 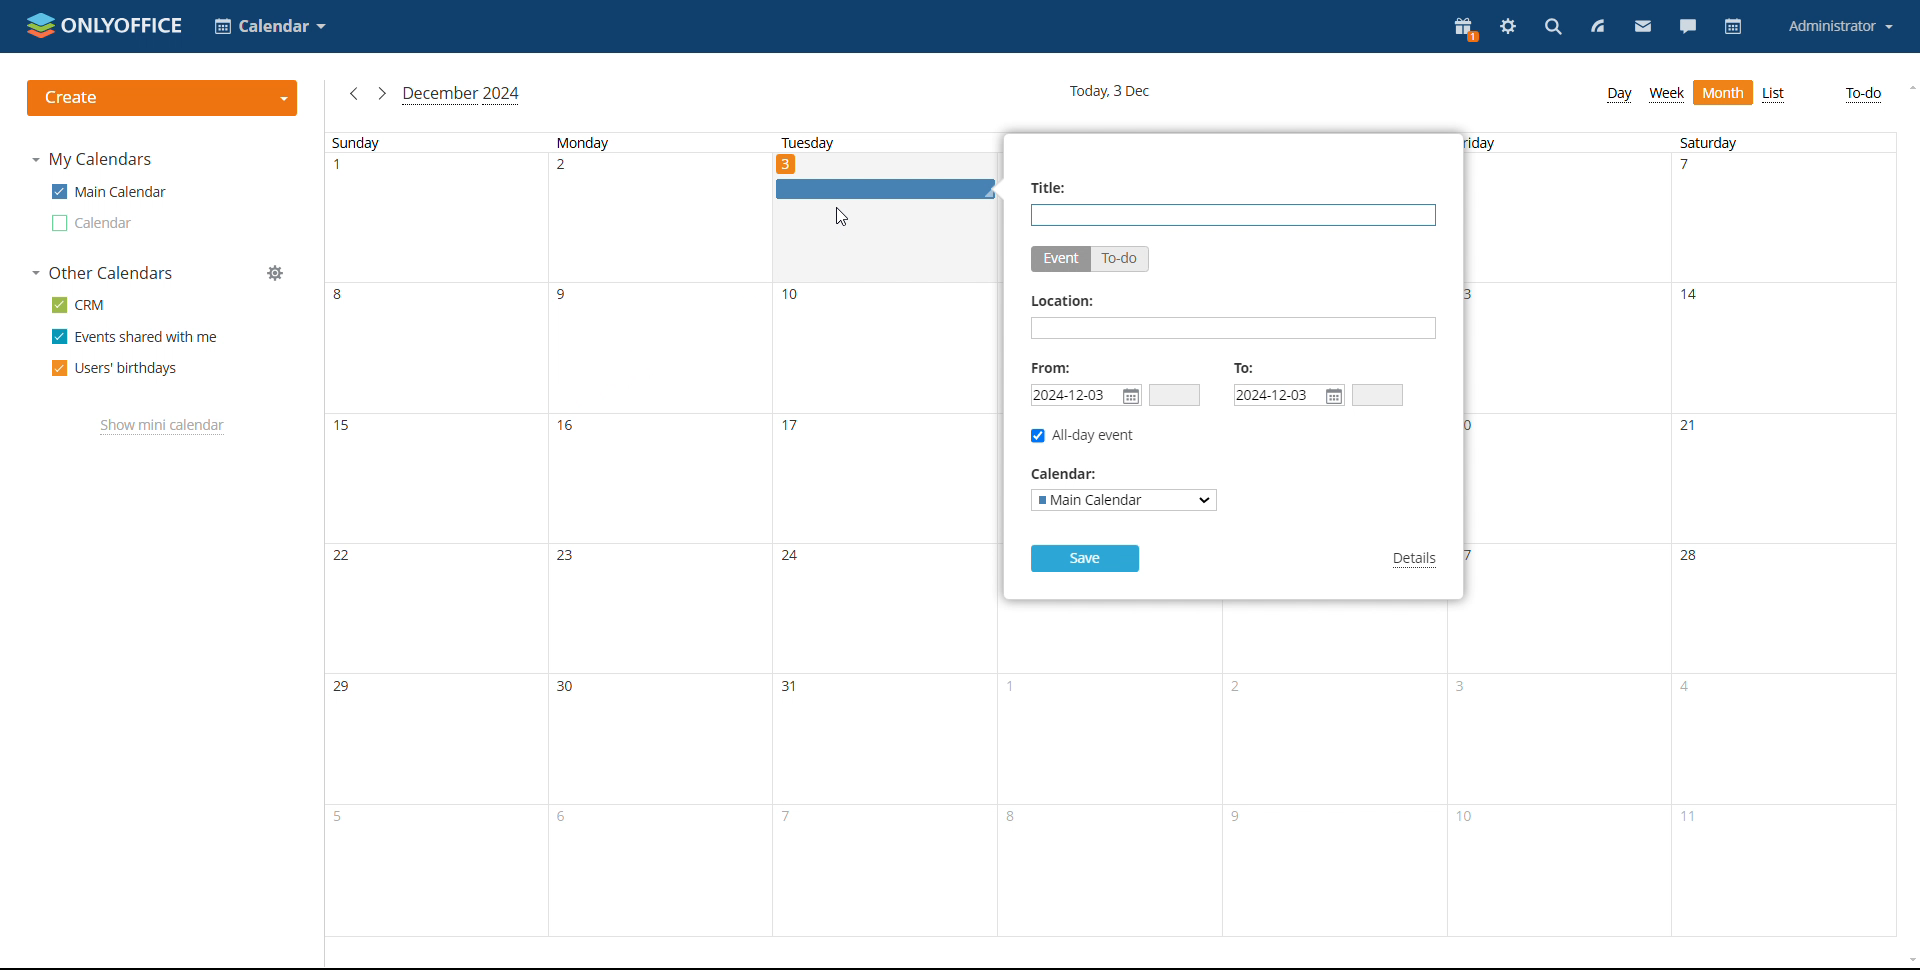 What do you see at coordinates (1865, 95) in the screenshot?
I see `to-do` at bounding box center [1865, 95].